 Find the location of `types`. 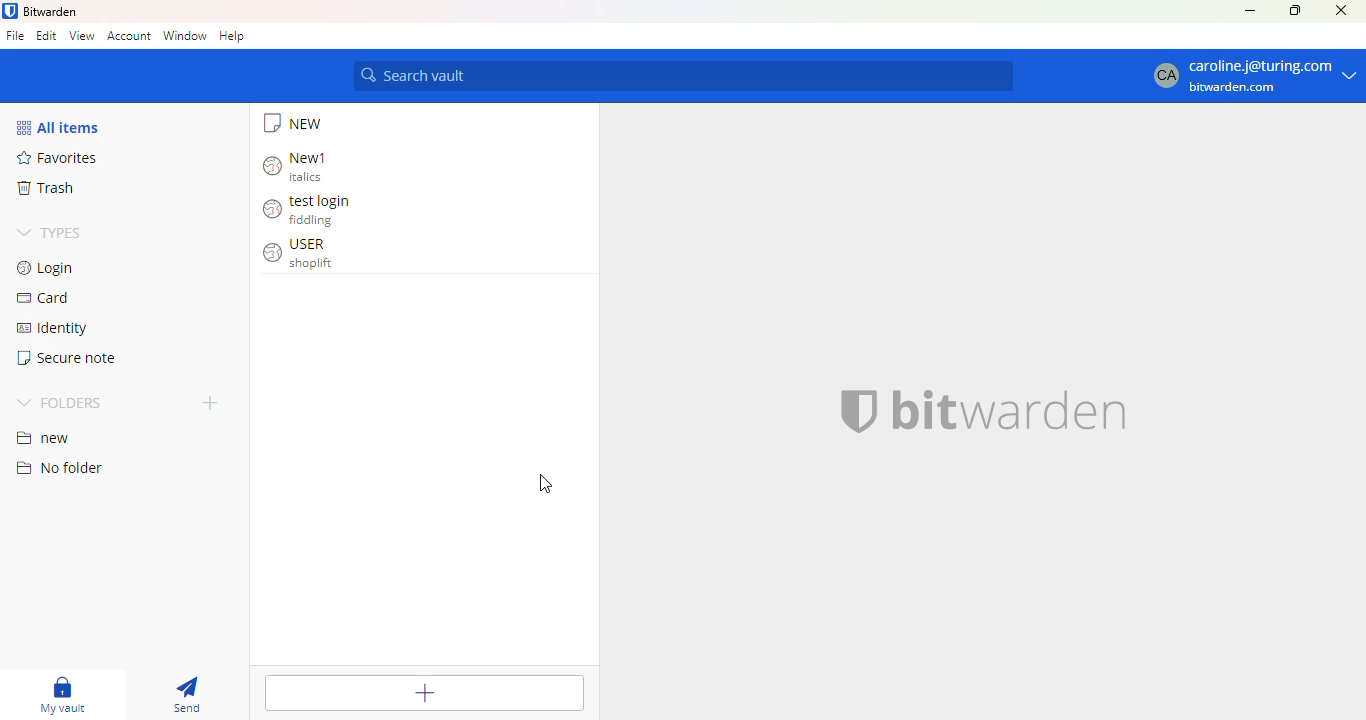

types is located at coordinates (50, 234).